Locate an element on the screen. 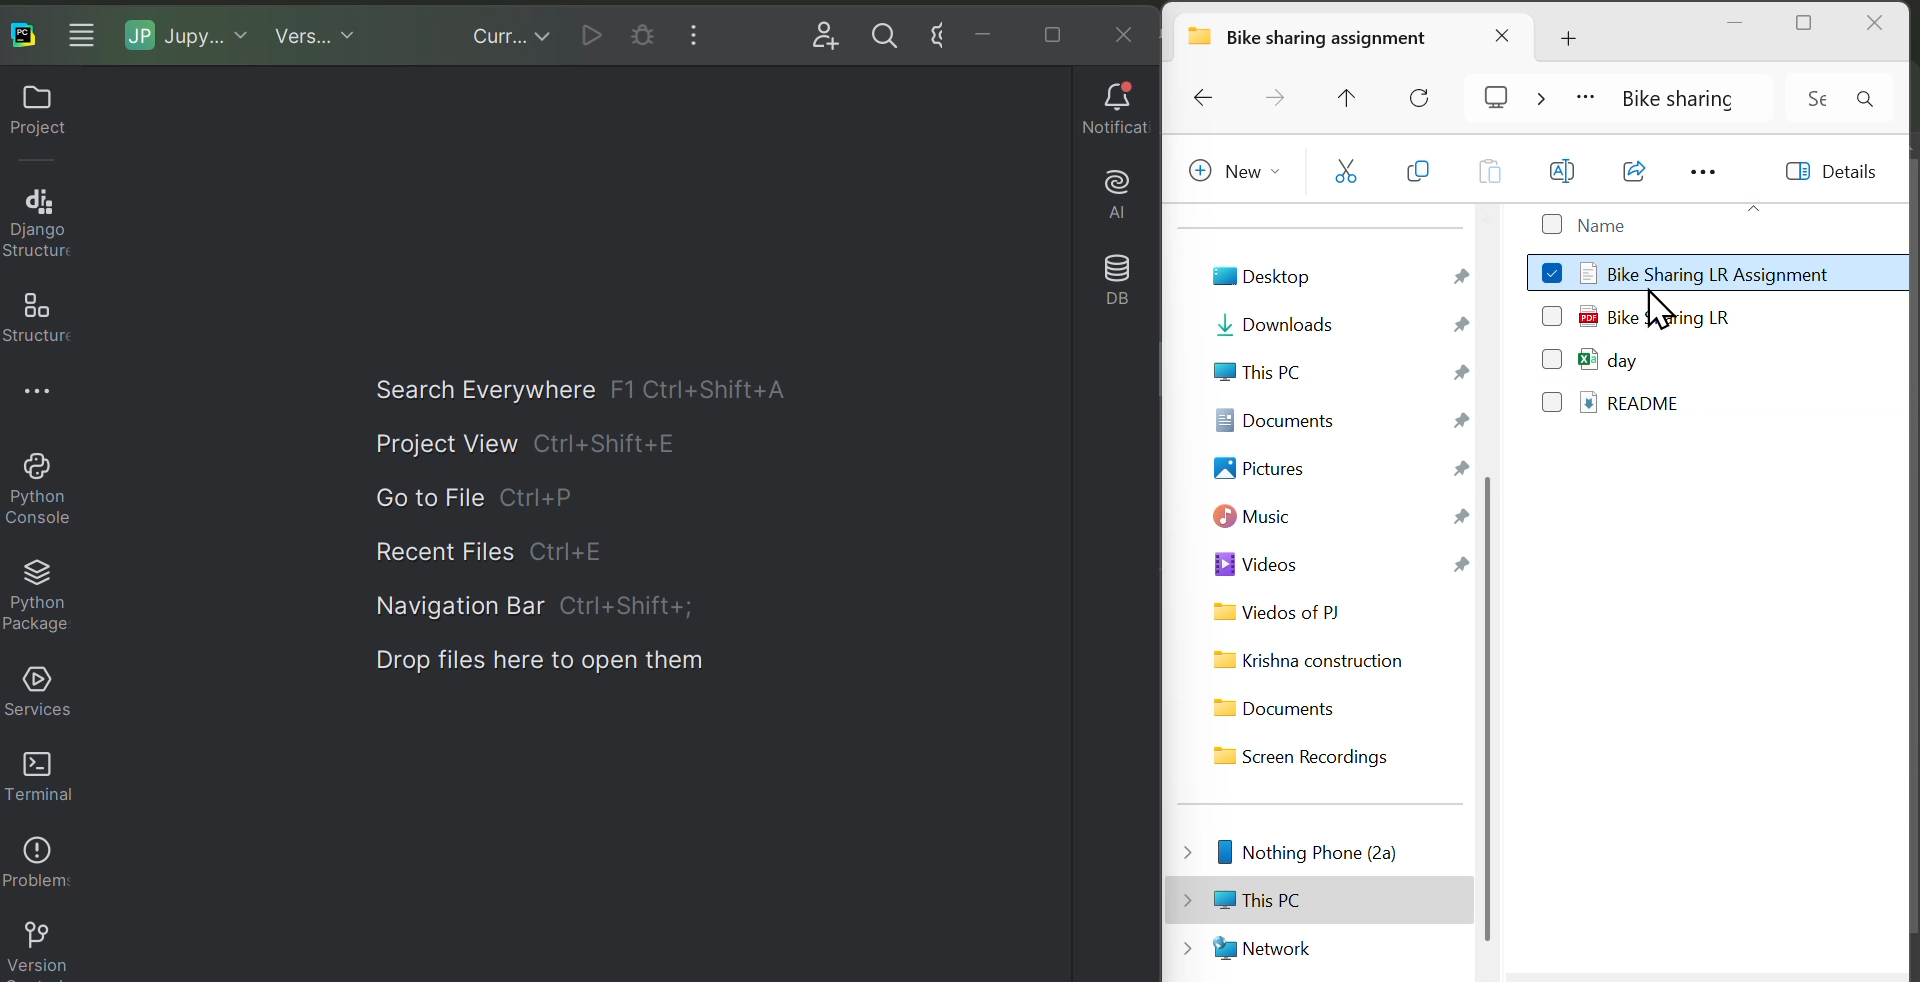 Image resolution: width=1920 pixels, height=982 pixels. Add is located at coordinates (1589, 33).